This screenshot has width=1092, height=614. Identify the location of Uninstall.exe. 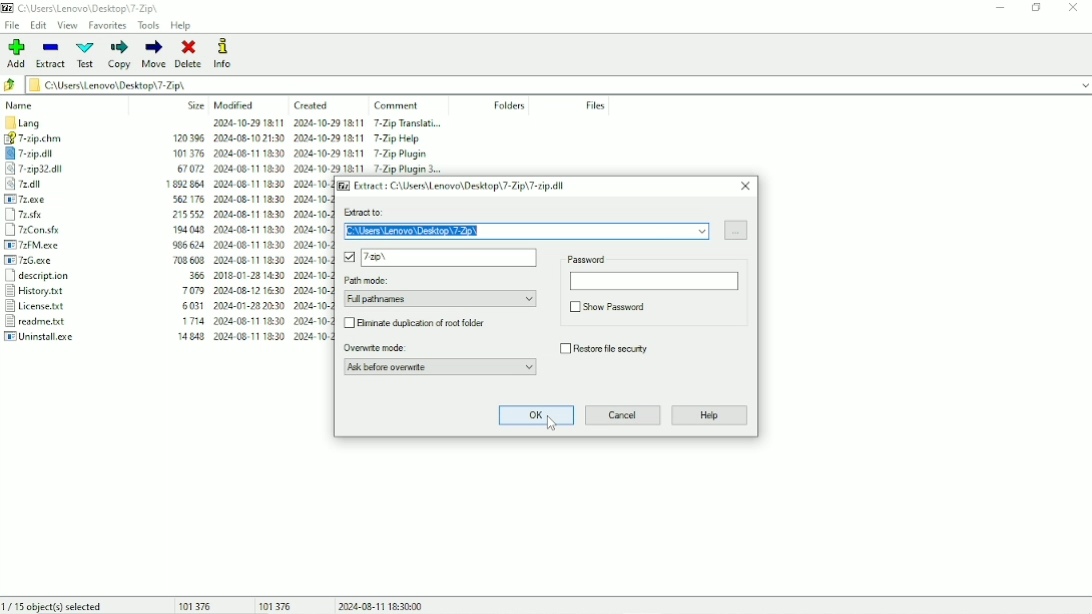
(49, 337).